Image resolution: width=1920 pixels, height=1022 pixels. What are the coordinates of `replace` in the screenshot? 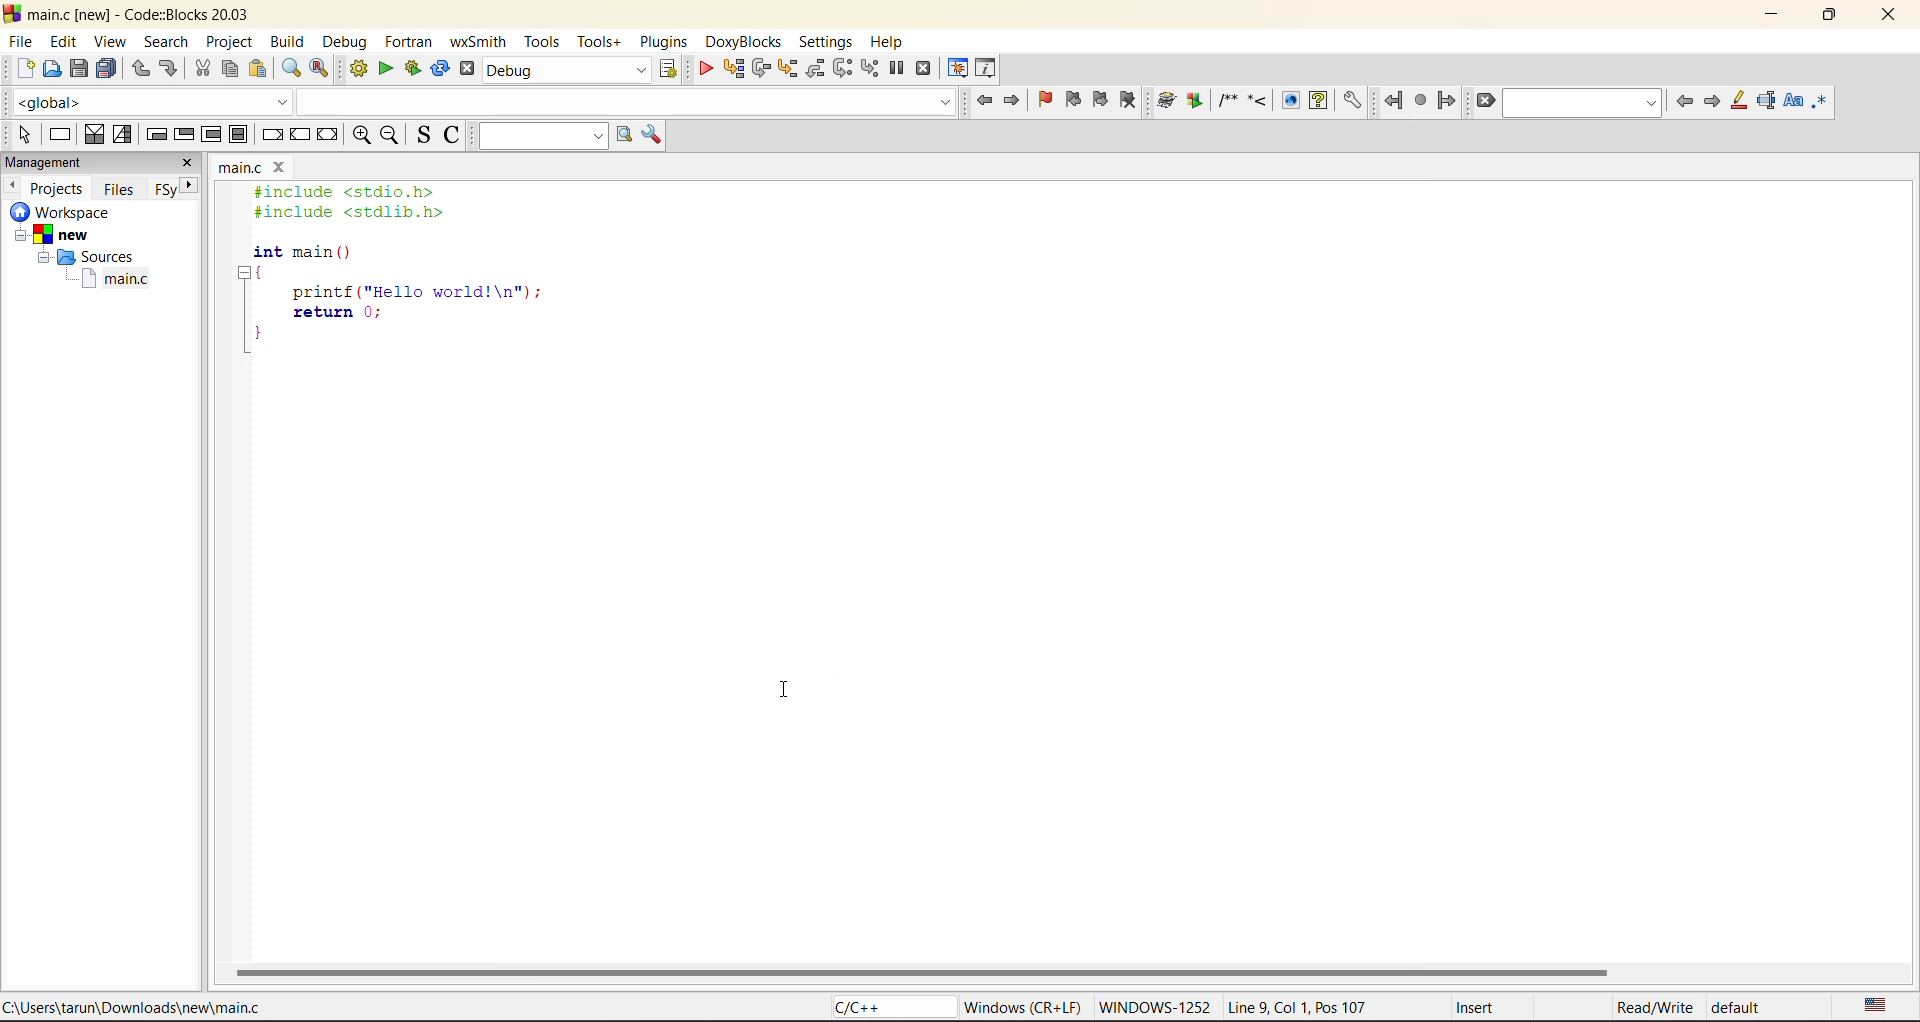 It's located at (322, 69).